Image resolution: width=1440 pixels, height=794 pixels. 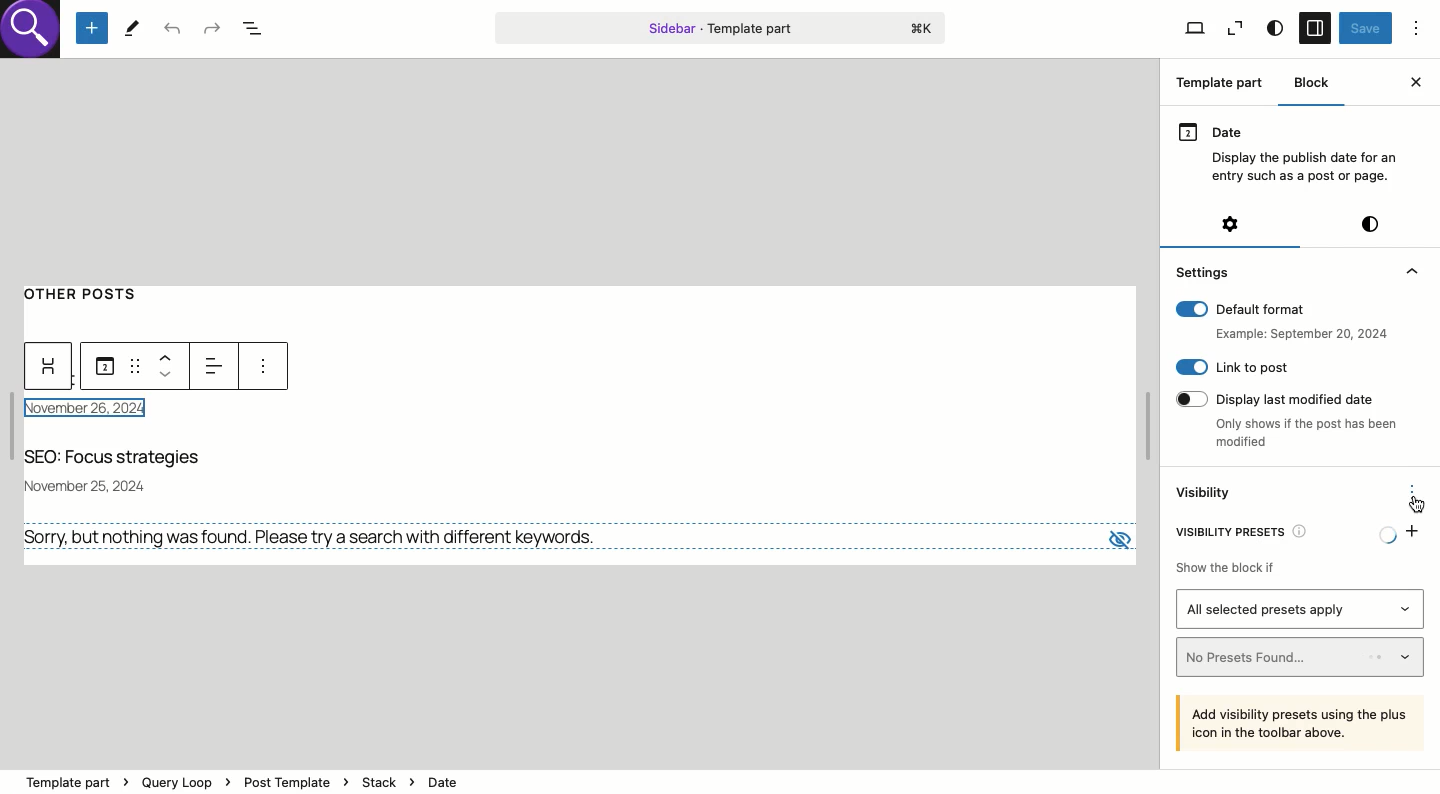 What do you see at coordinates (720, 27) in the screenshot?
I see `Template part` at bounding box center [720, 27].